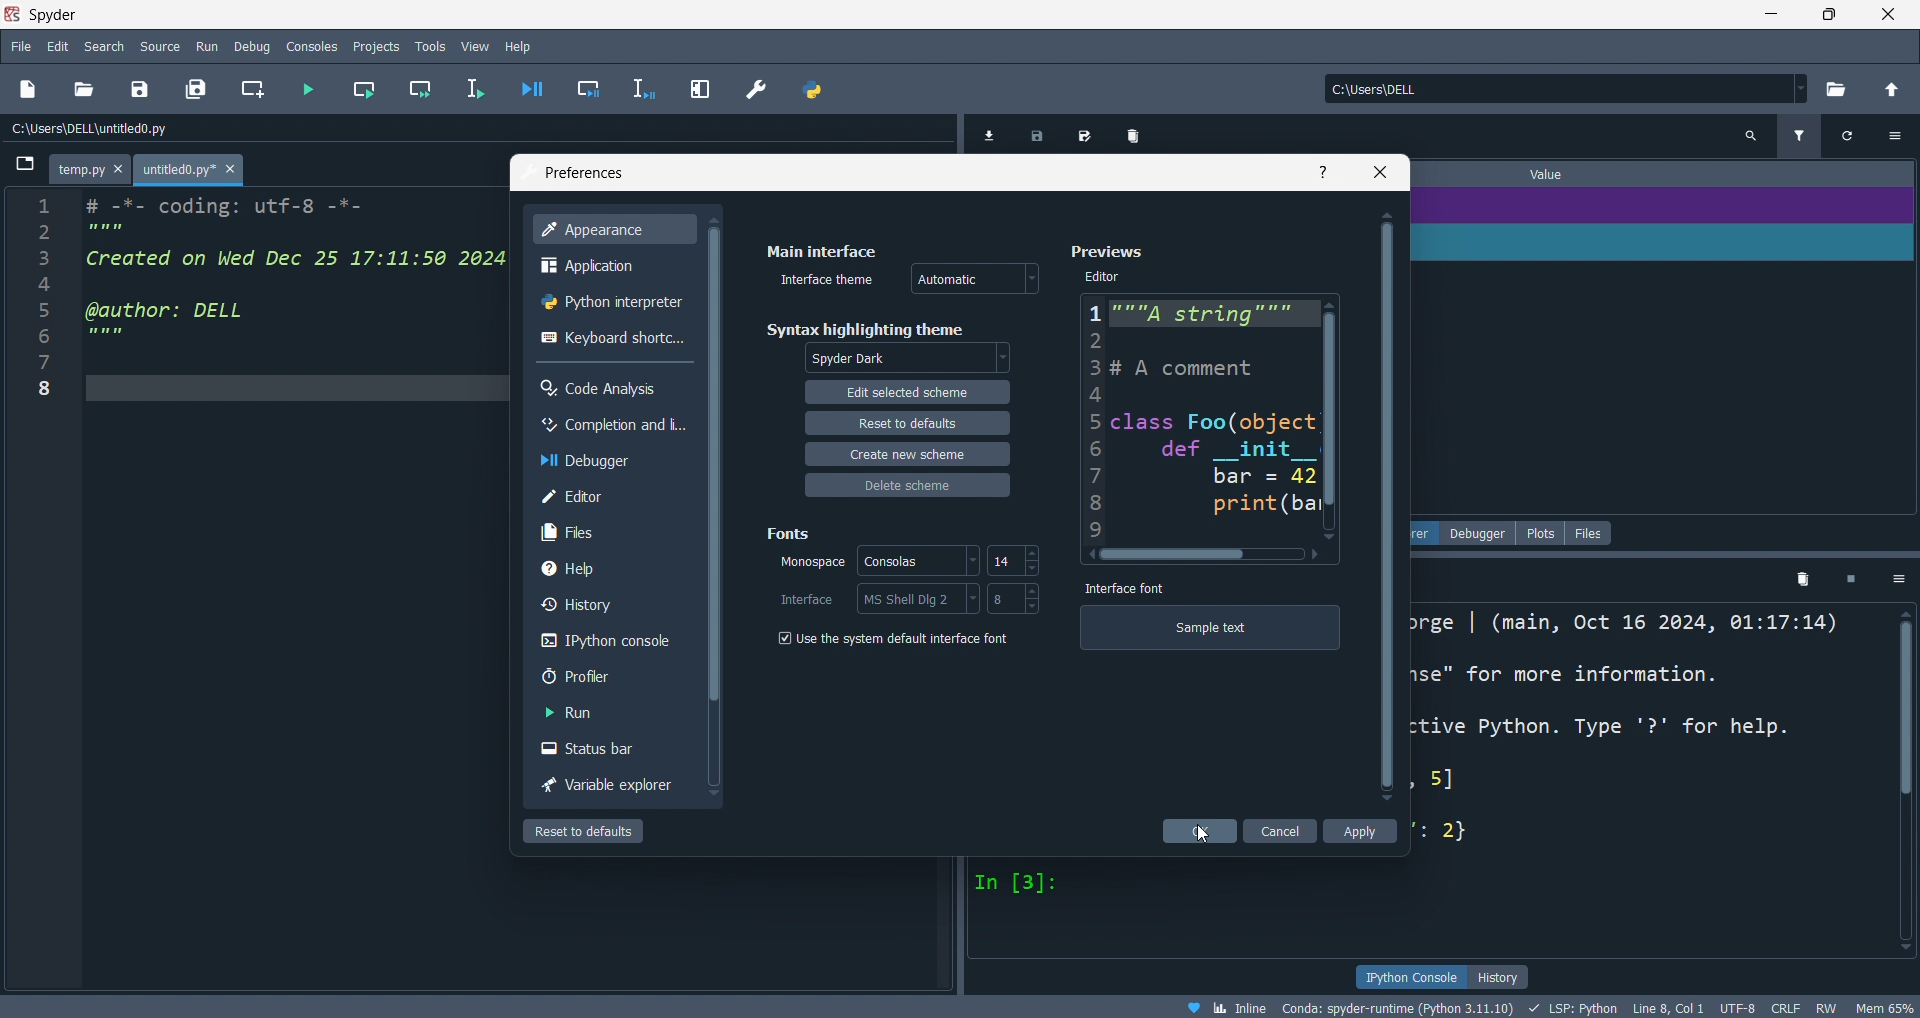 The image size is (1920, 1018). Describe the element at coordinates (614, 230) in the screenshot. I see `appearance` at that location.